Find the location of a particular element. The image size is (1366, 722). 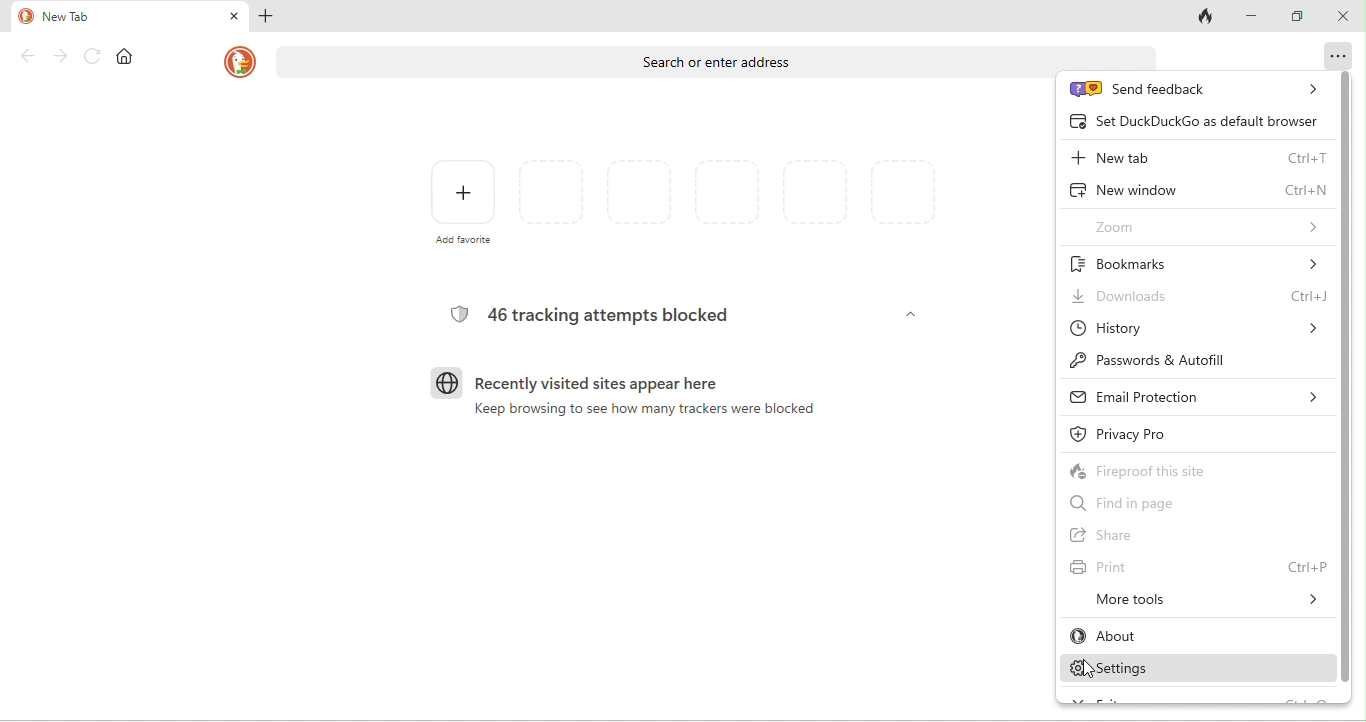

find in page is located at coordinates (1138, 506).